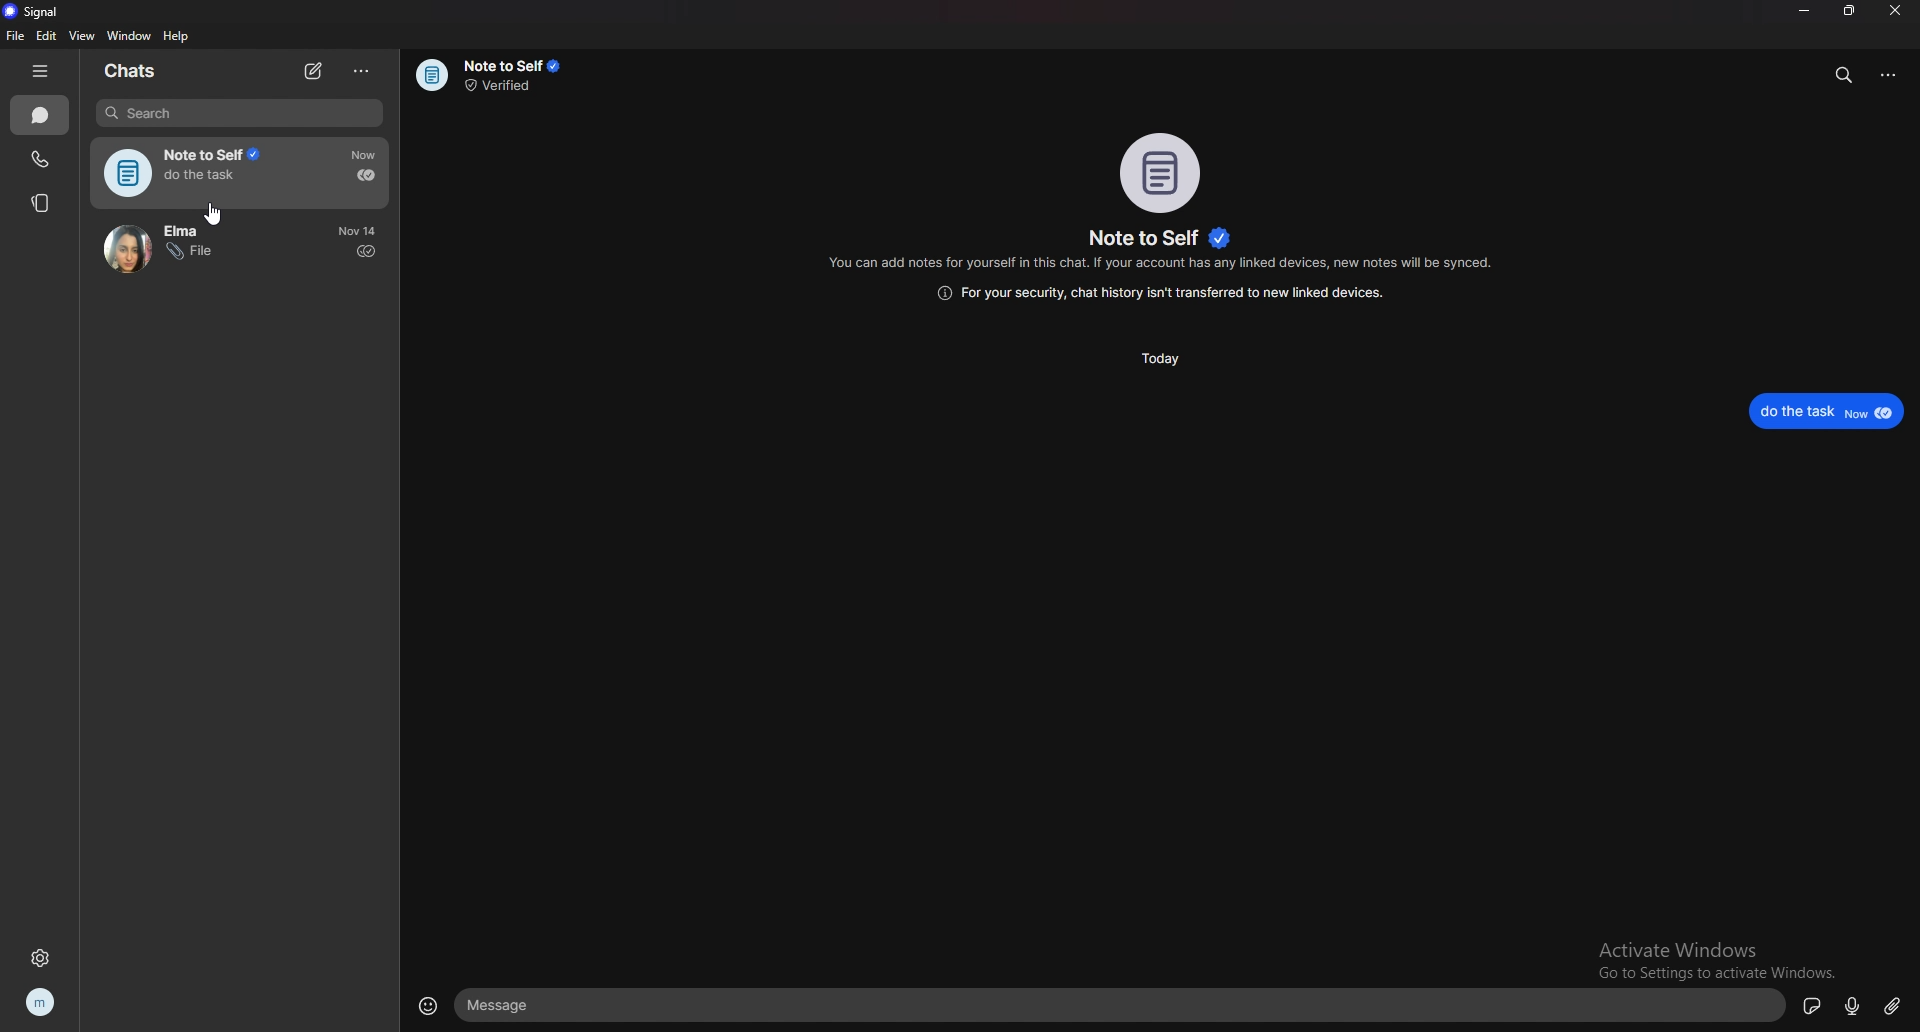 This screenshot has width=1920, height=1032. What do you see at coordinates (39, 957) in the screenshot?
I see `settings` at bounding box center [39, 957].